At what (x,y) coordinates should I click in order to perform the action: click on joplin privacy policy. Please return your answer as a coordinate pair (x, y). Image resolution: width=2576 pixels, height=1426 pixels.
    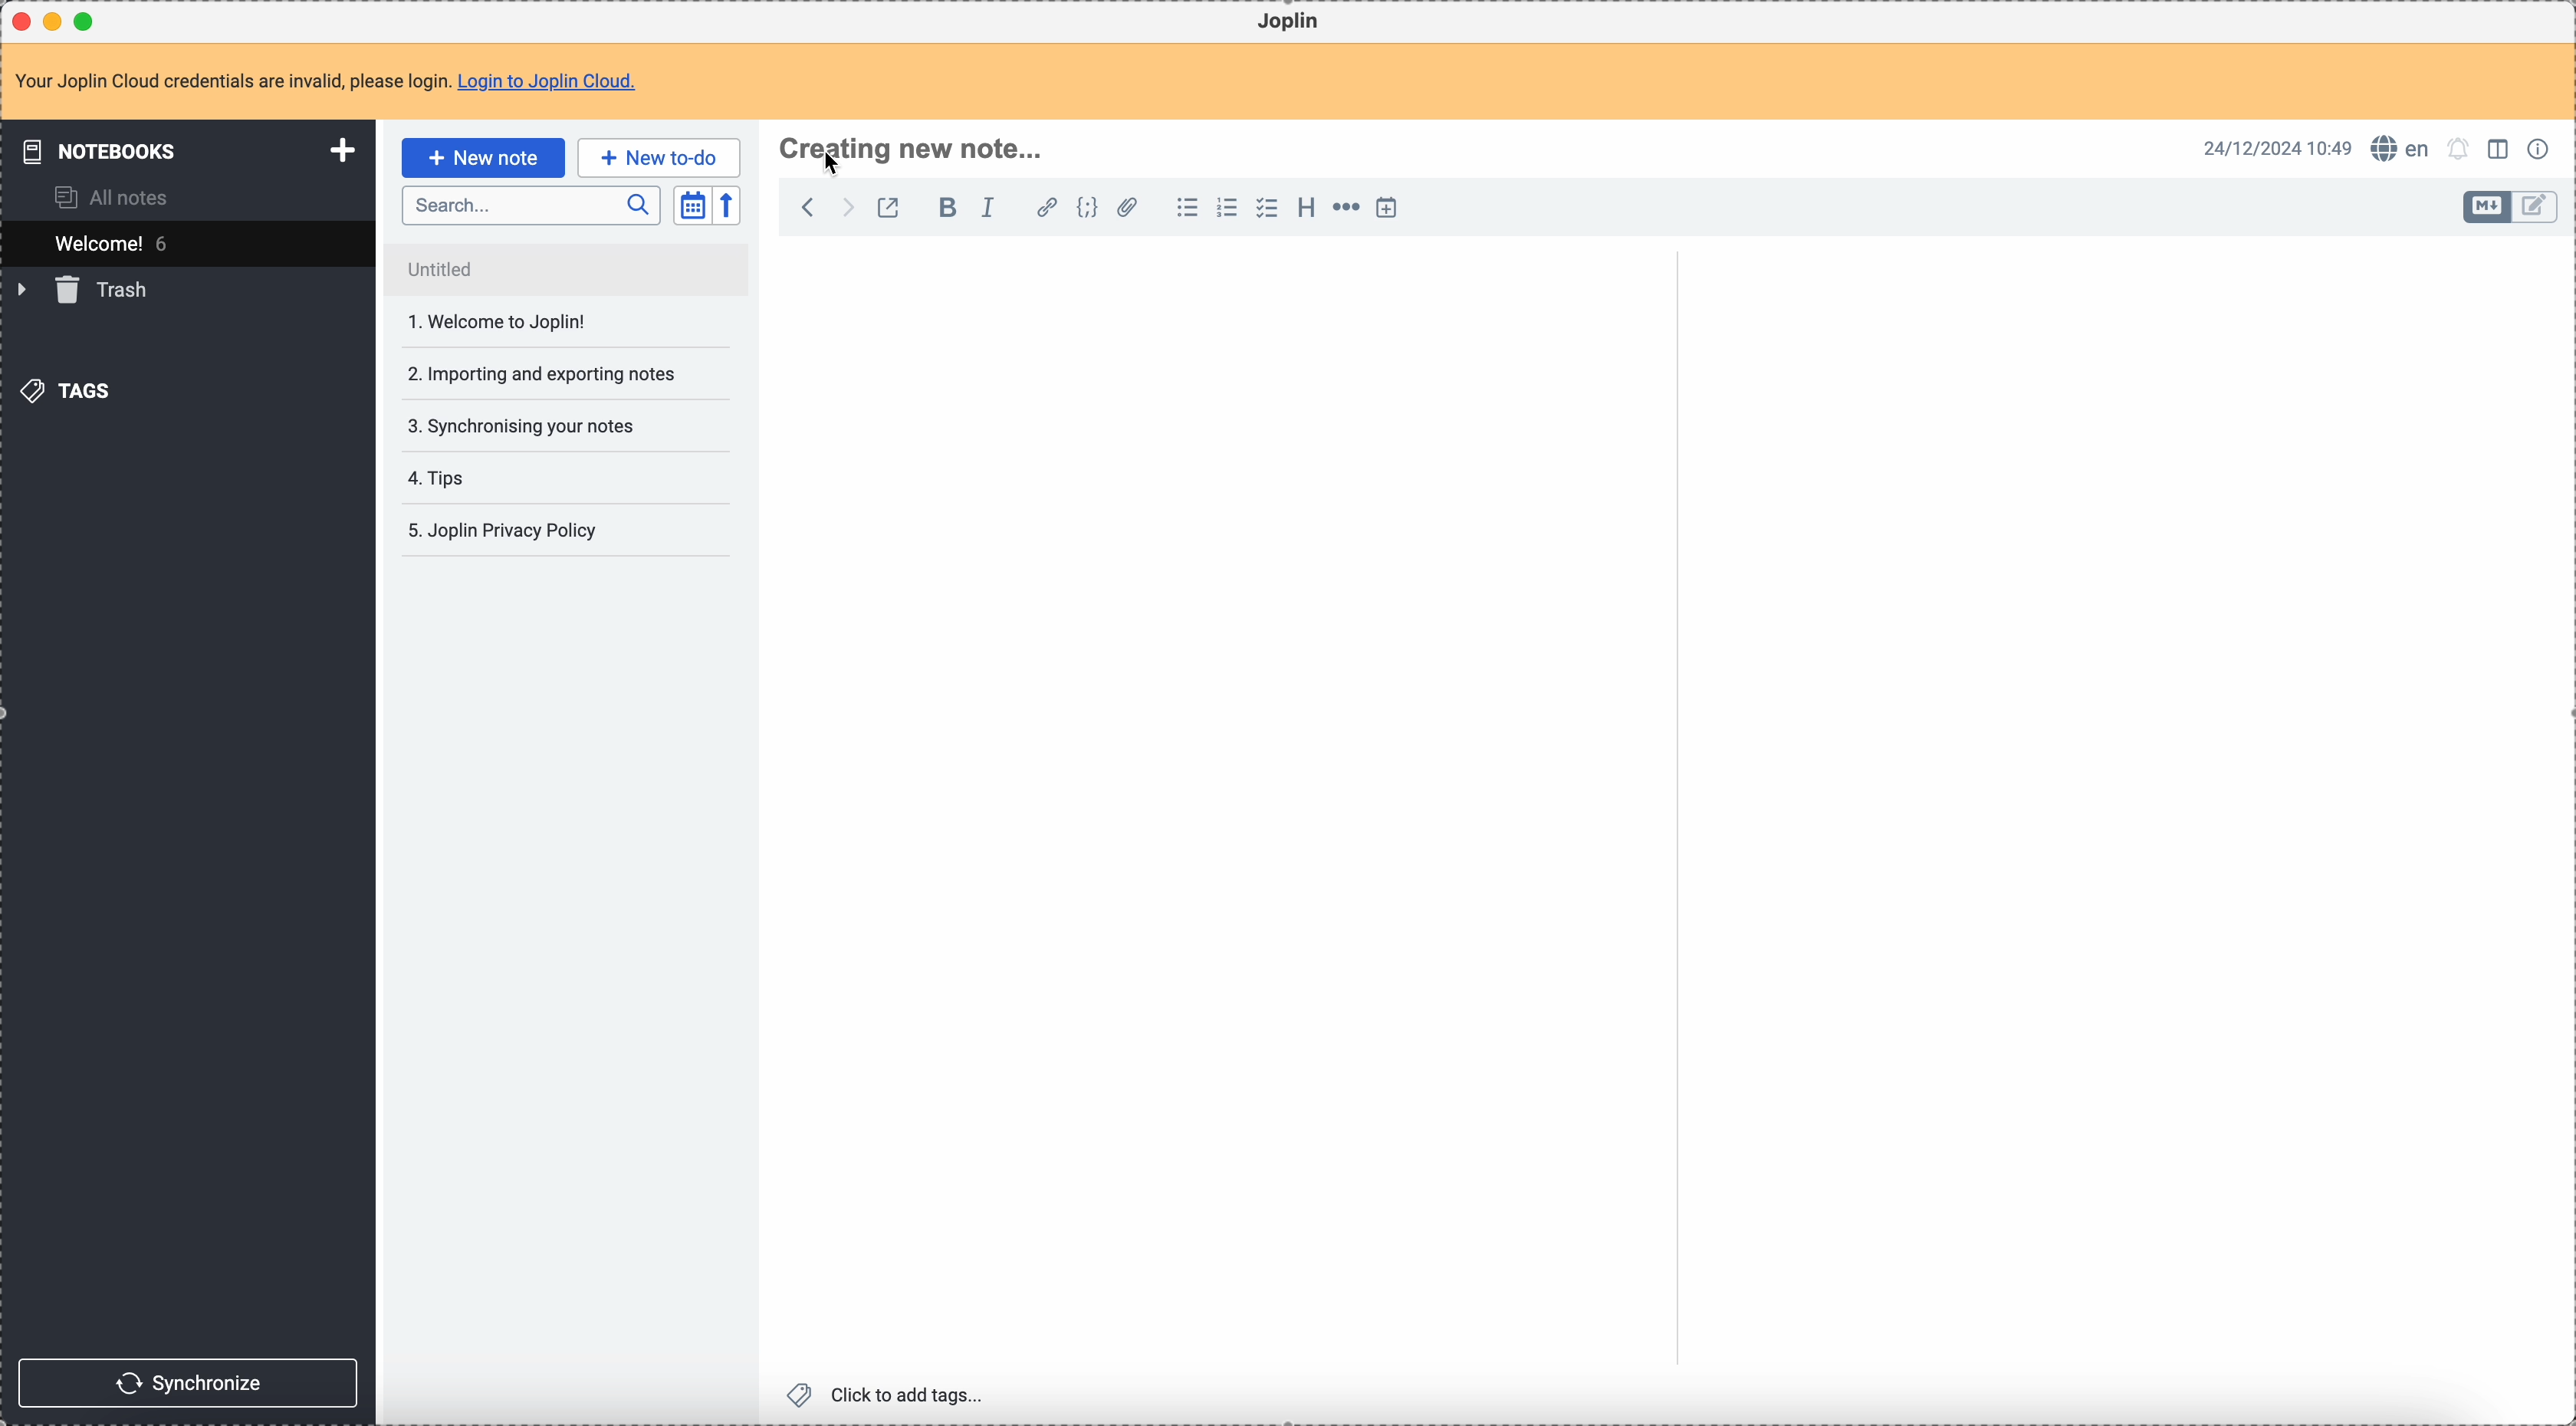
    Looking at the image, I should click on (509, 534).